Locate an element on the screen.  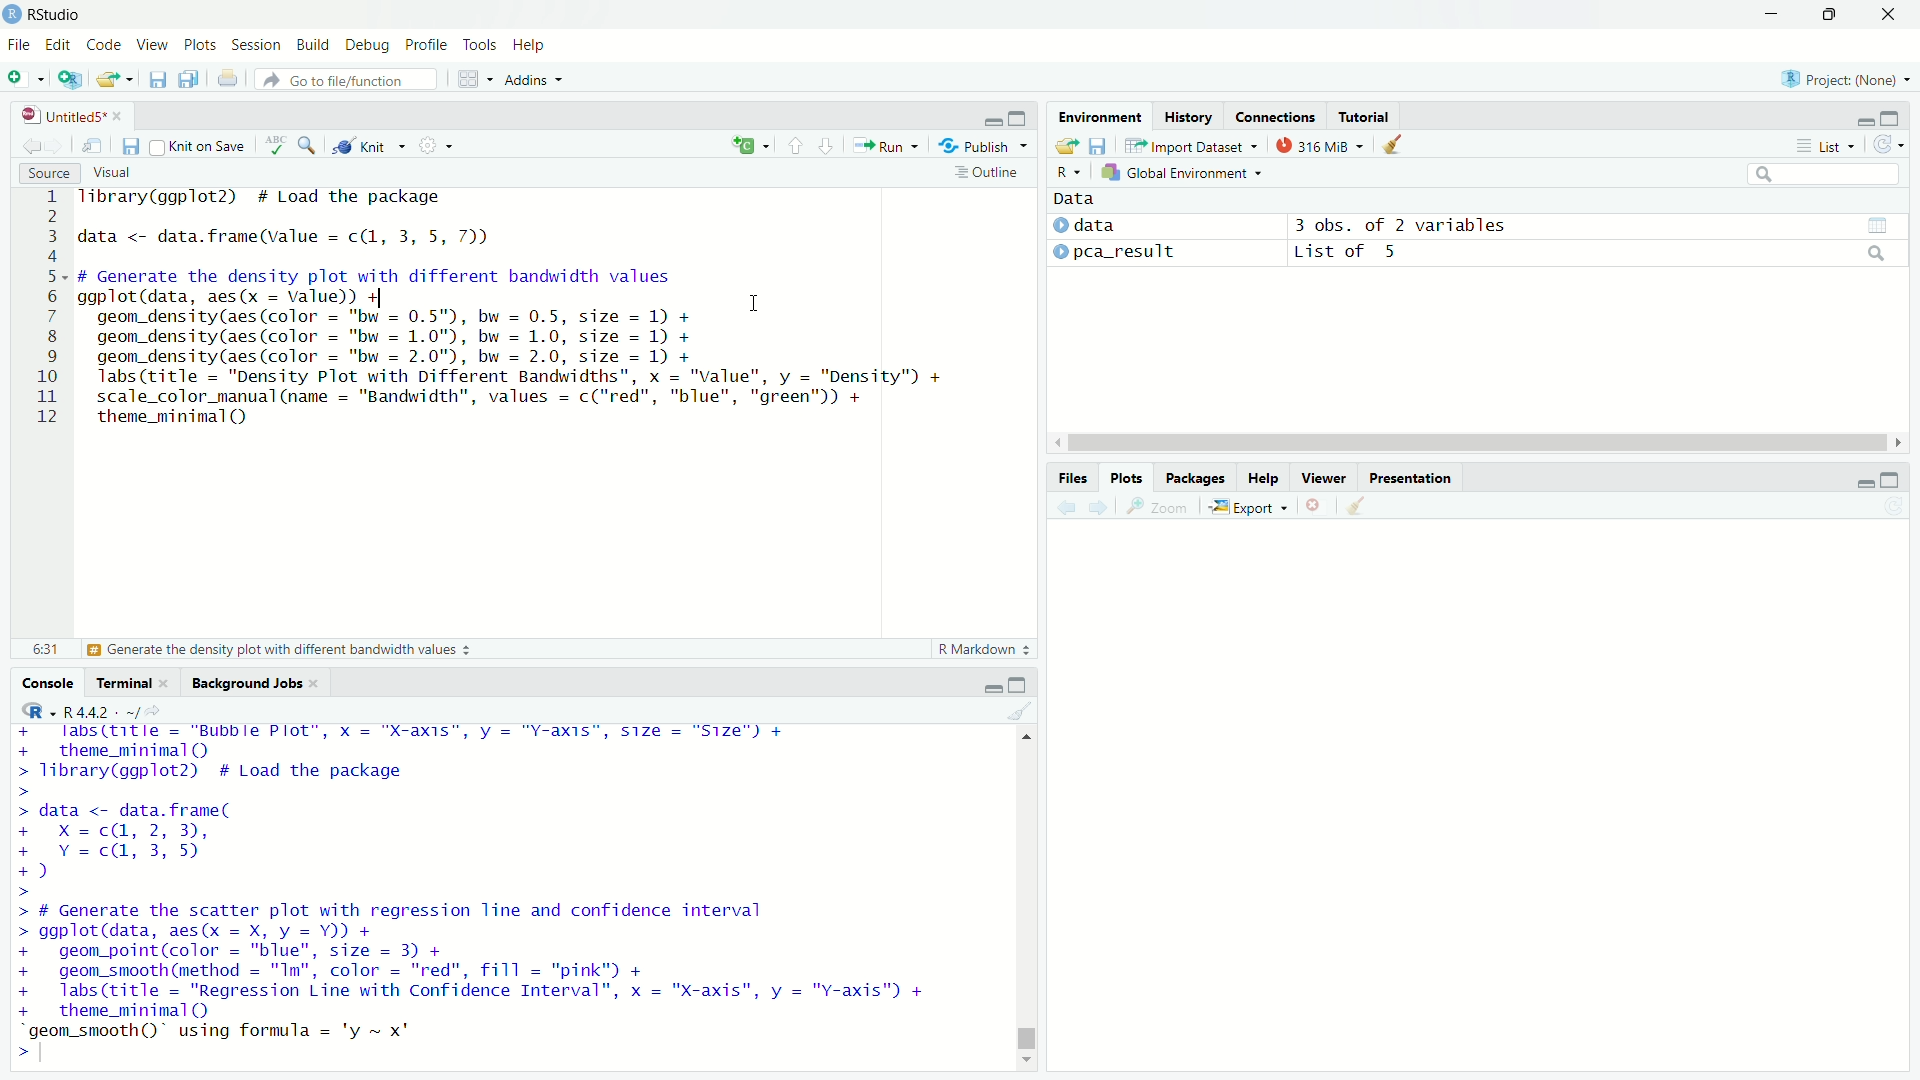
Help is located at coordinates (1262, 478).